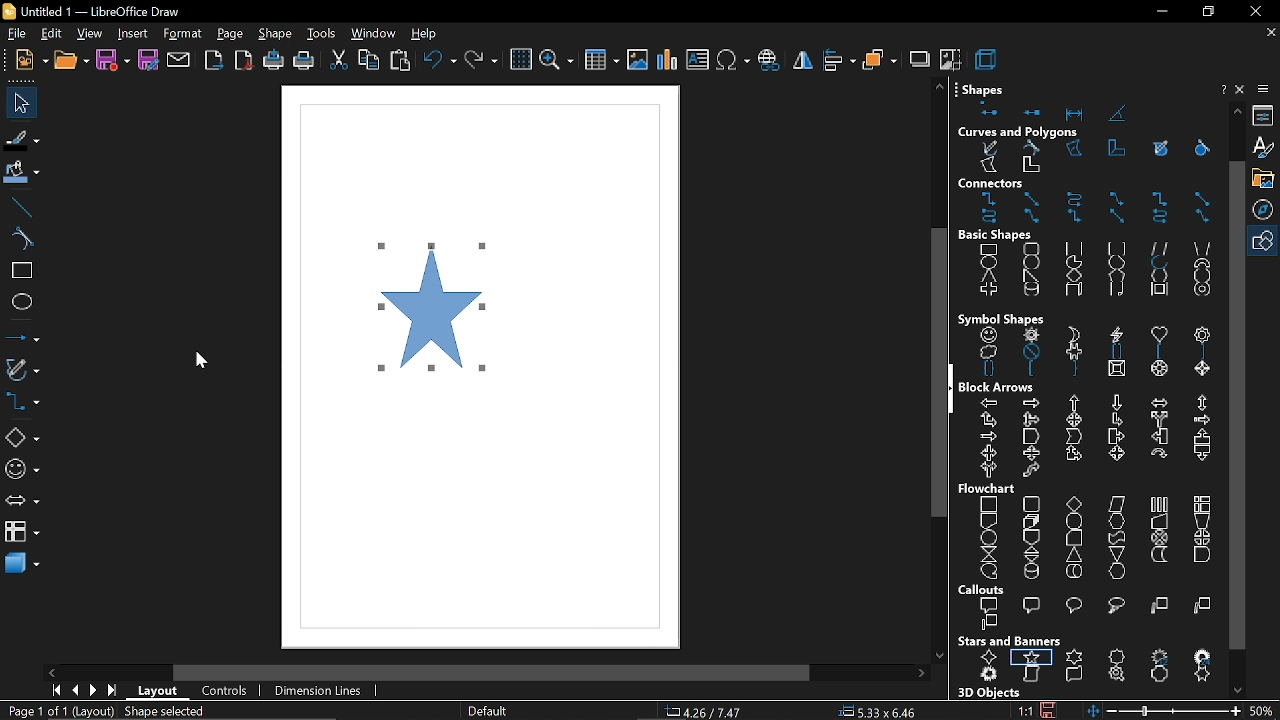 This screenshot has width=1280, height=720. Describe the element at coordinates (50, 34) in the screenshot. I see `edit` at that location.